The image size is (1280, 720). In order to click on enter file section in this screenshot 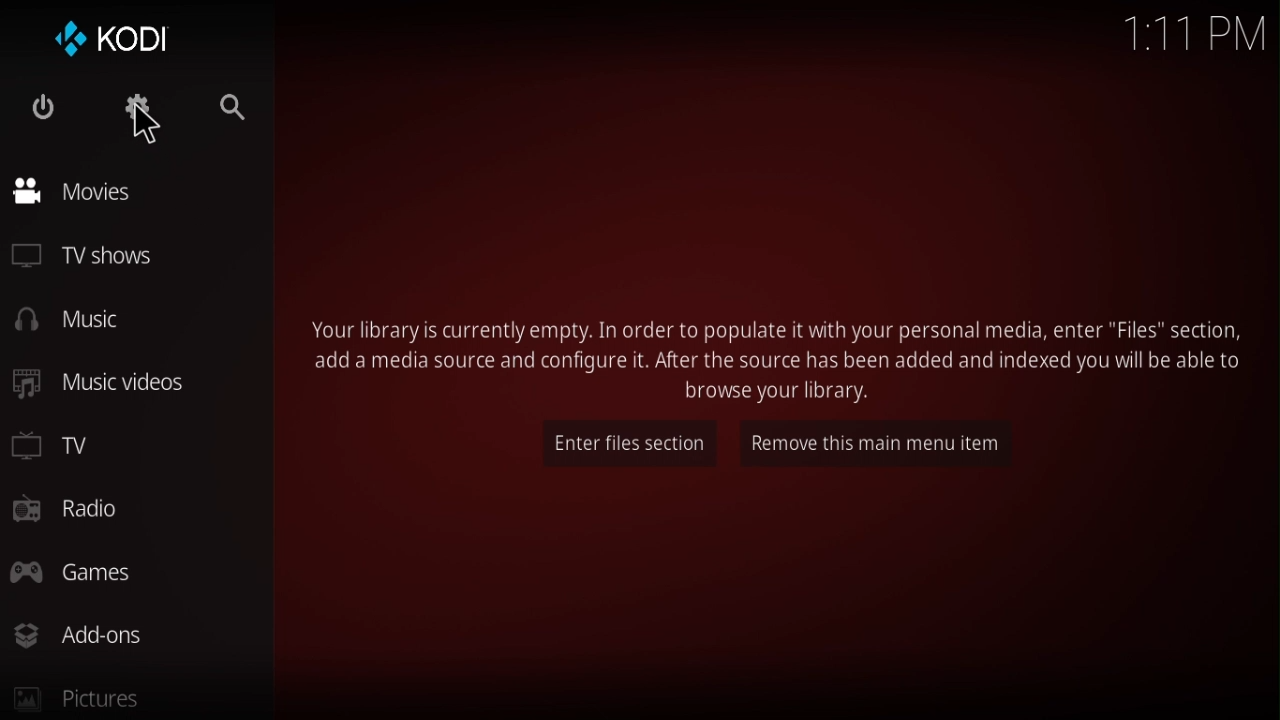, I will do `click(622, 441)`.